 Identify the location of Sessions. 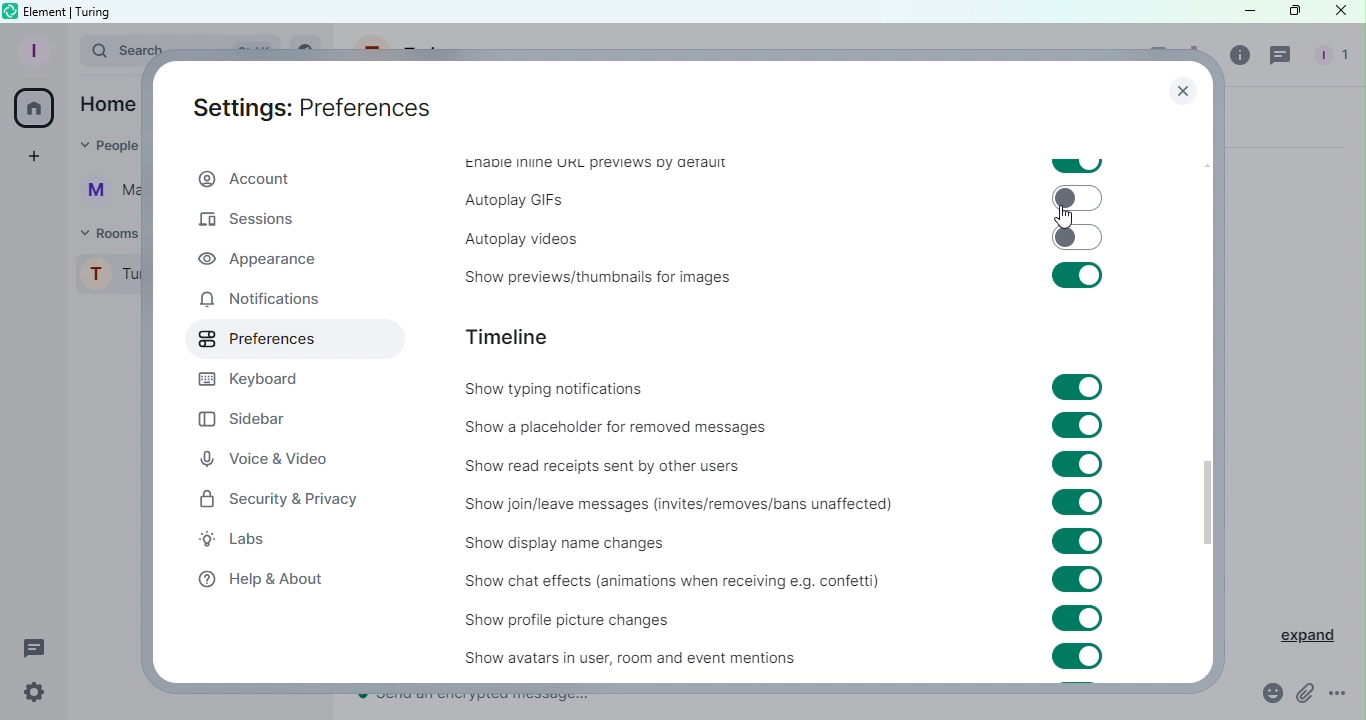
(245, 220).